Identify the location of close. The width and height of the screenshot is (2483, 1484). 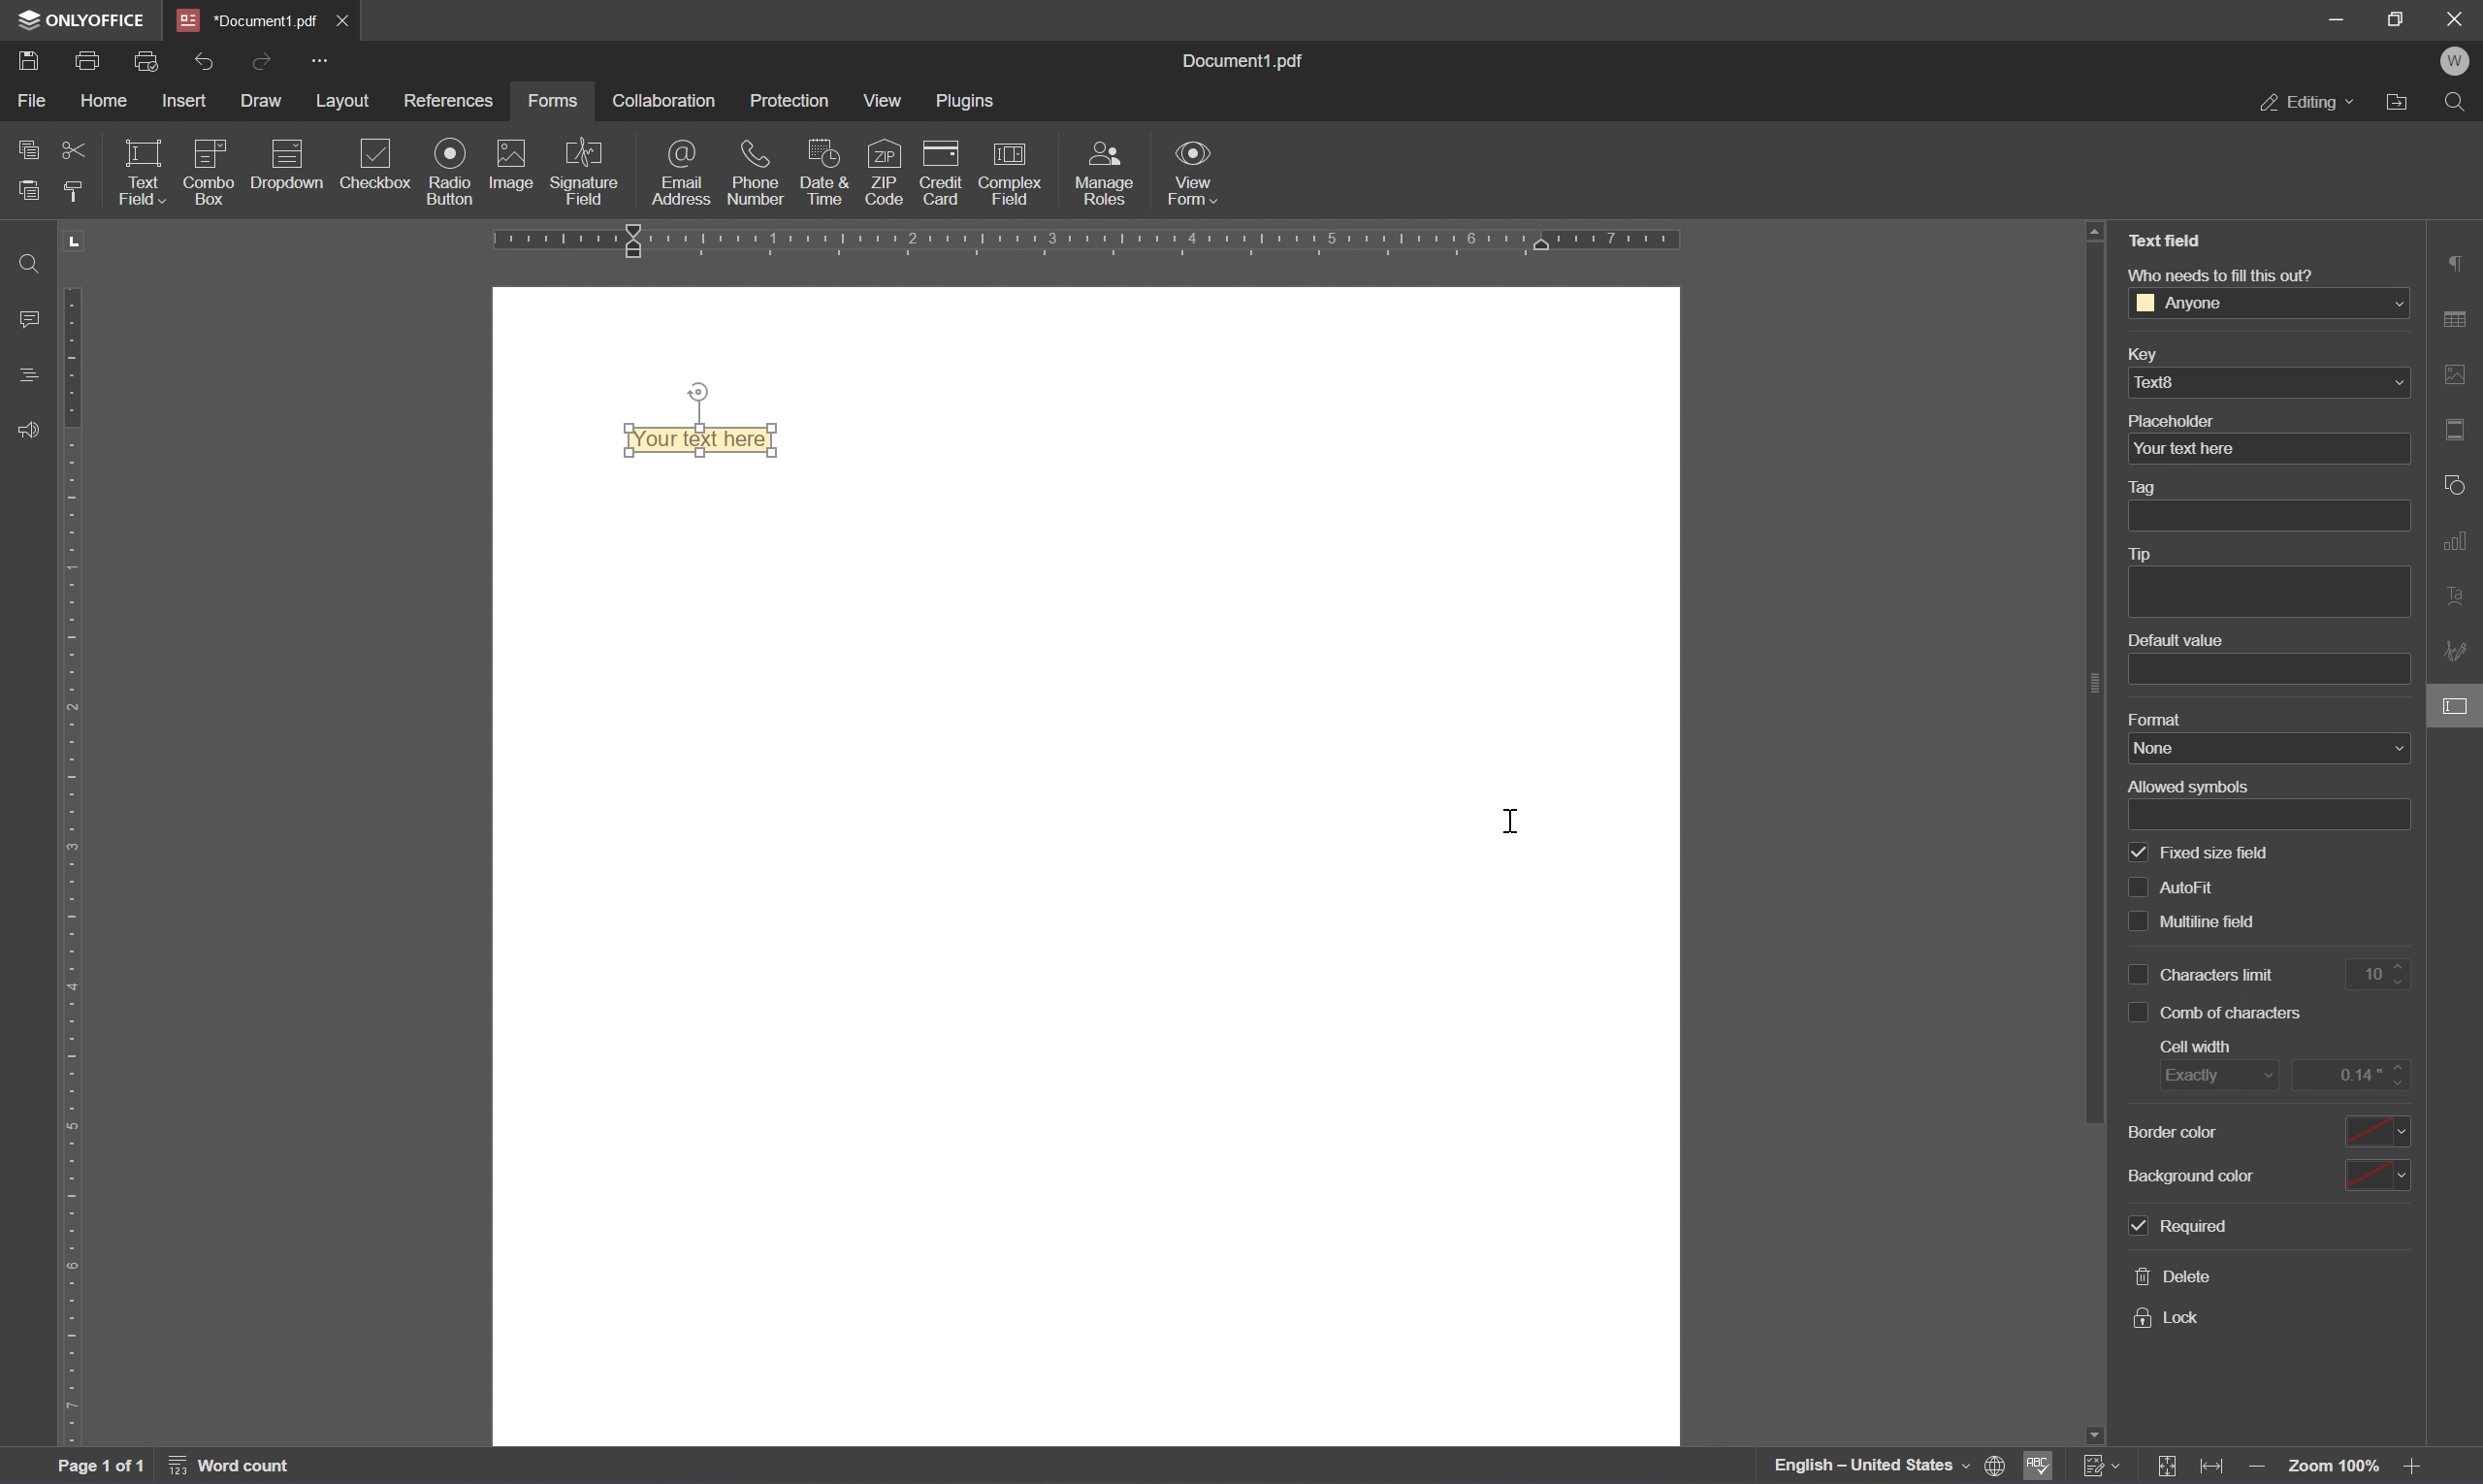
(344, 23).